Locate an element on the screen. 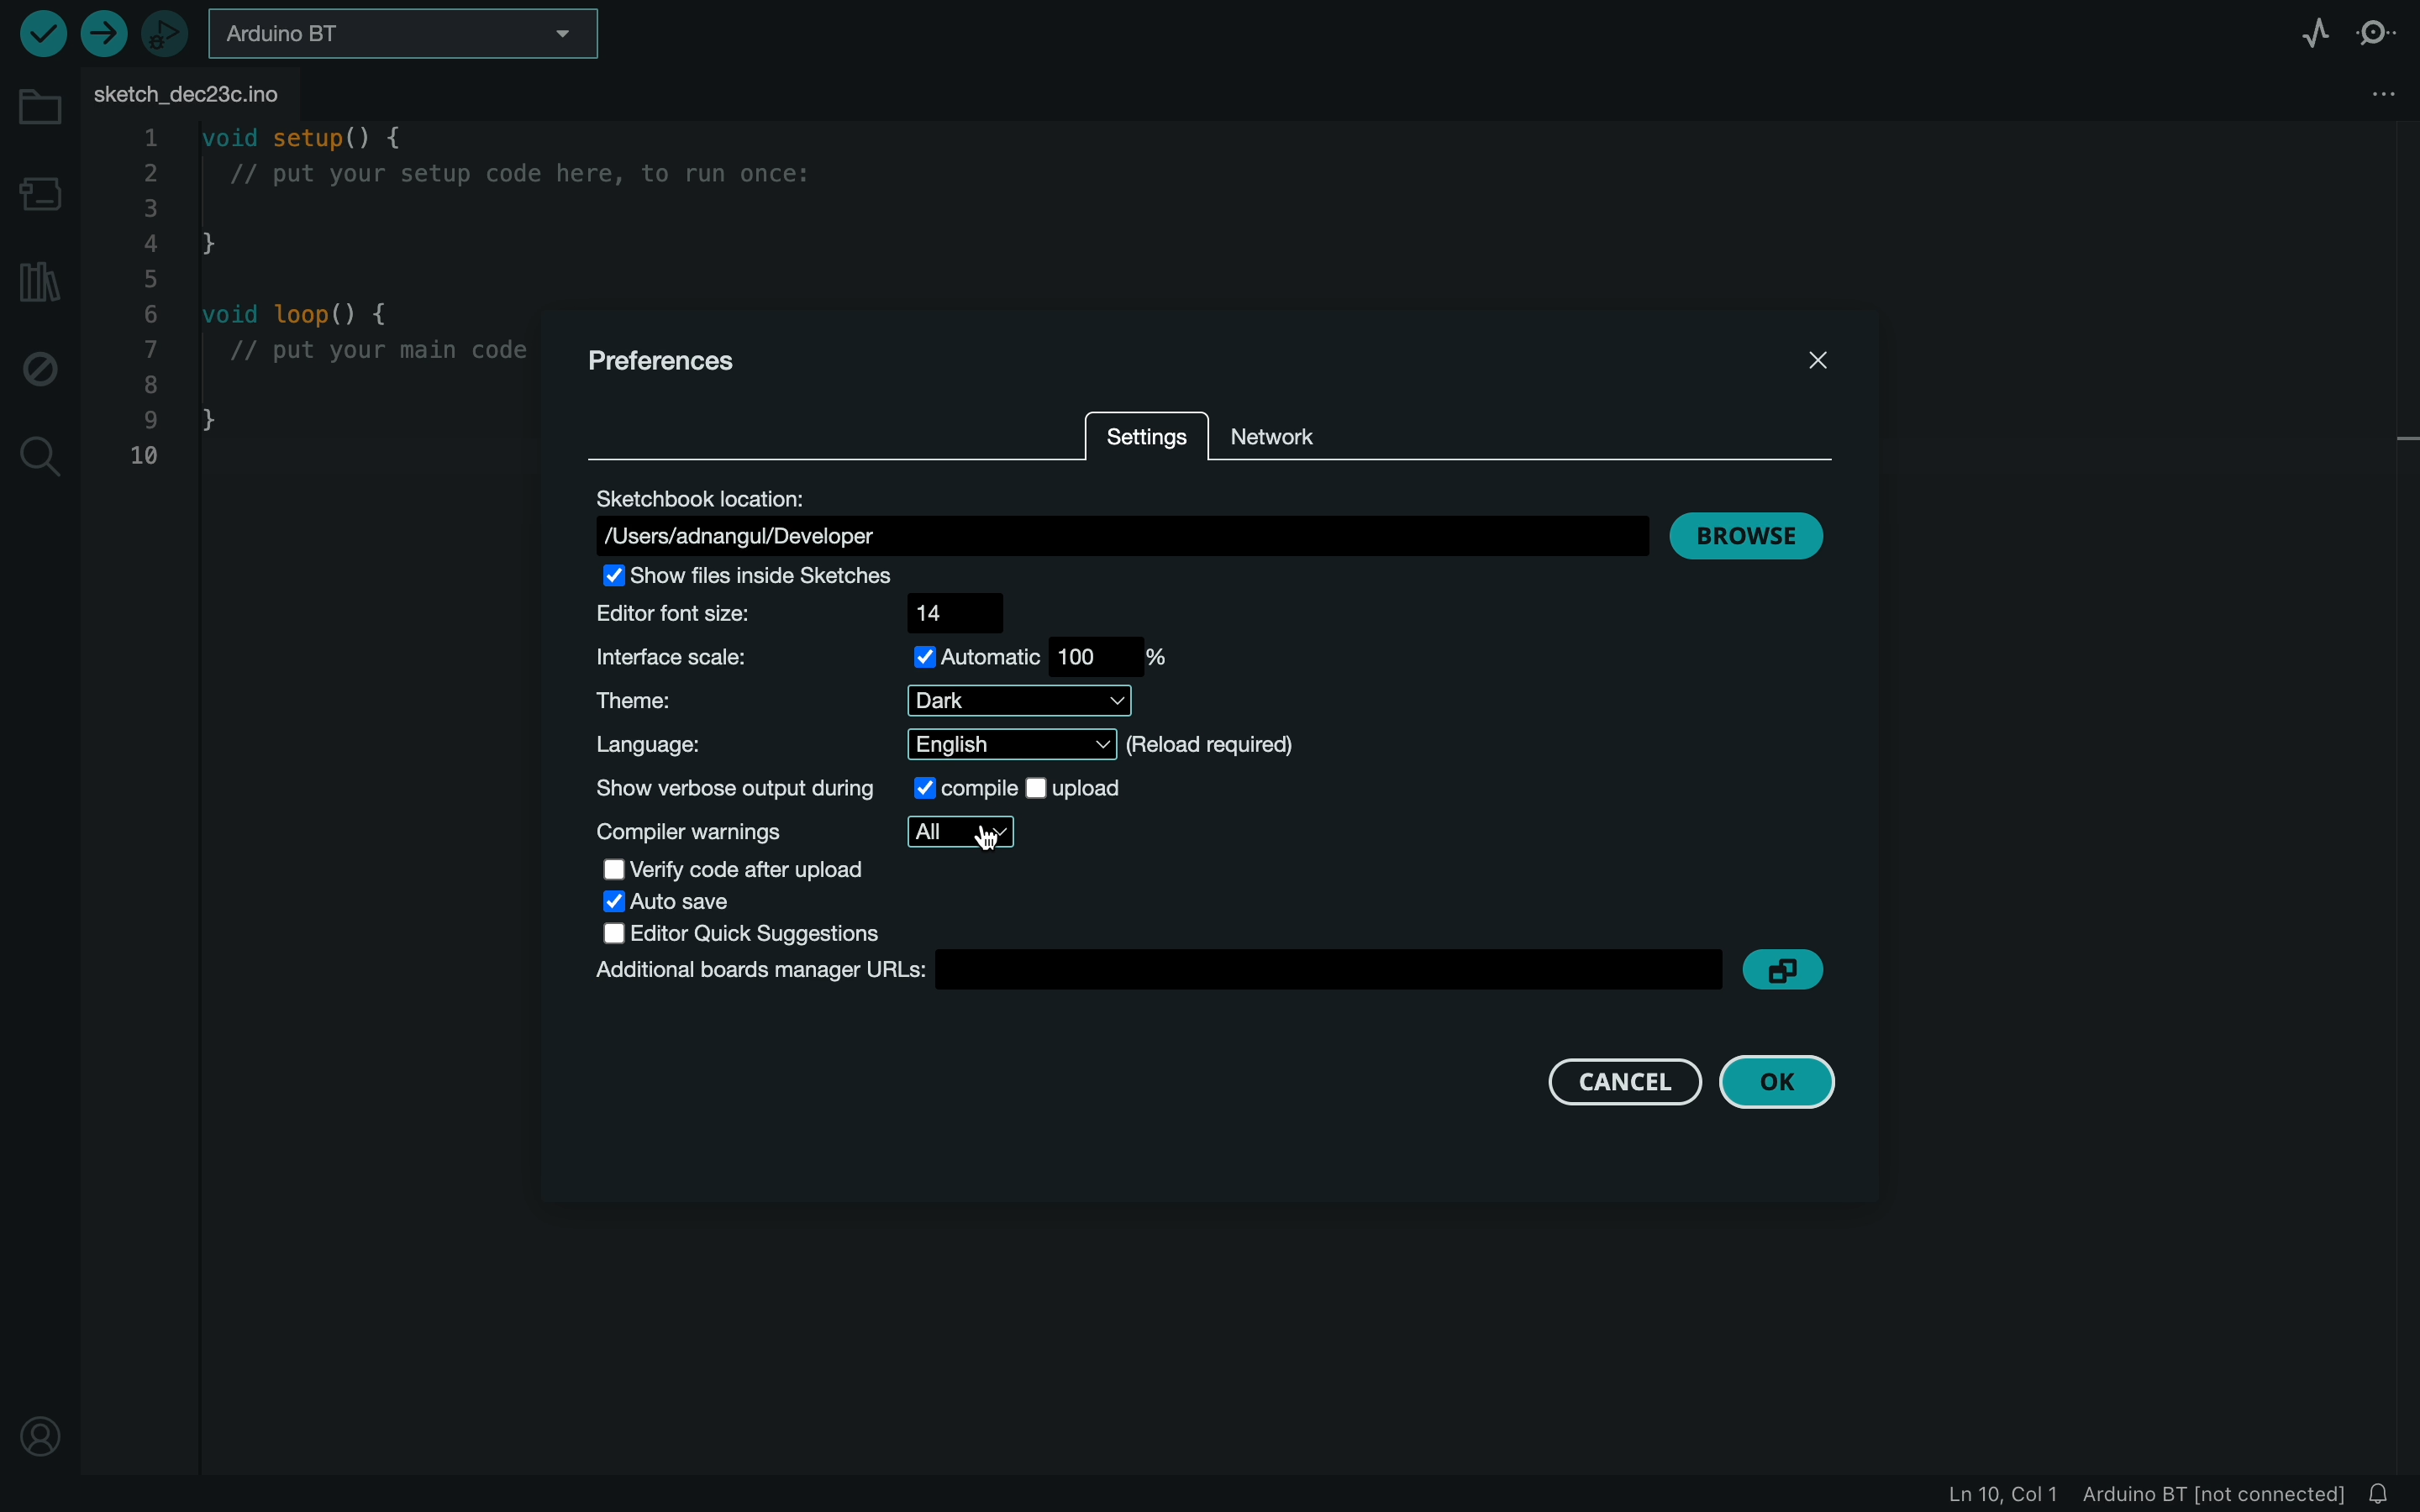  ok is located at coordinates (1784, 1081).